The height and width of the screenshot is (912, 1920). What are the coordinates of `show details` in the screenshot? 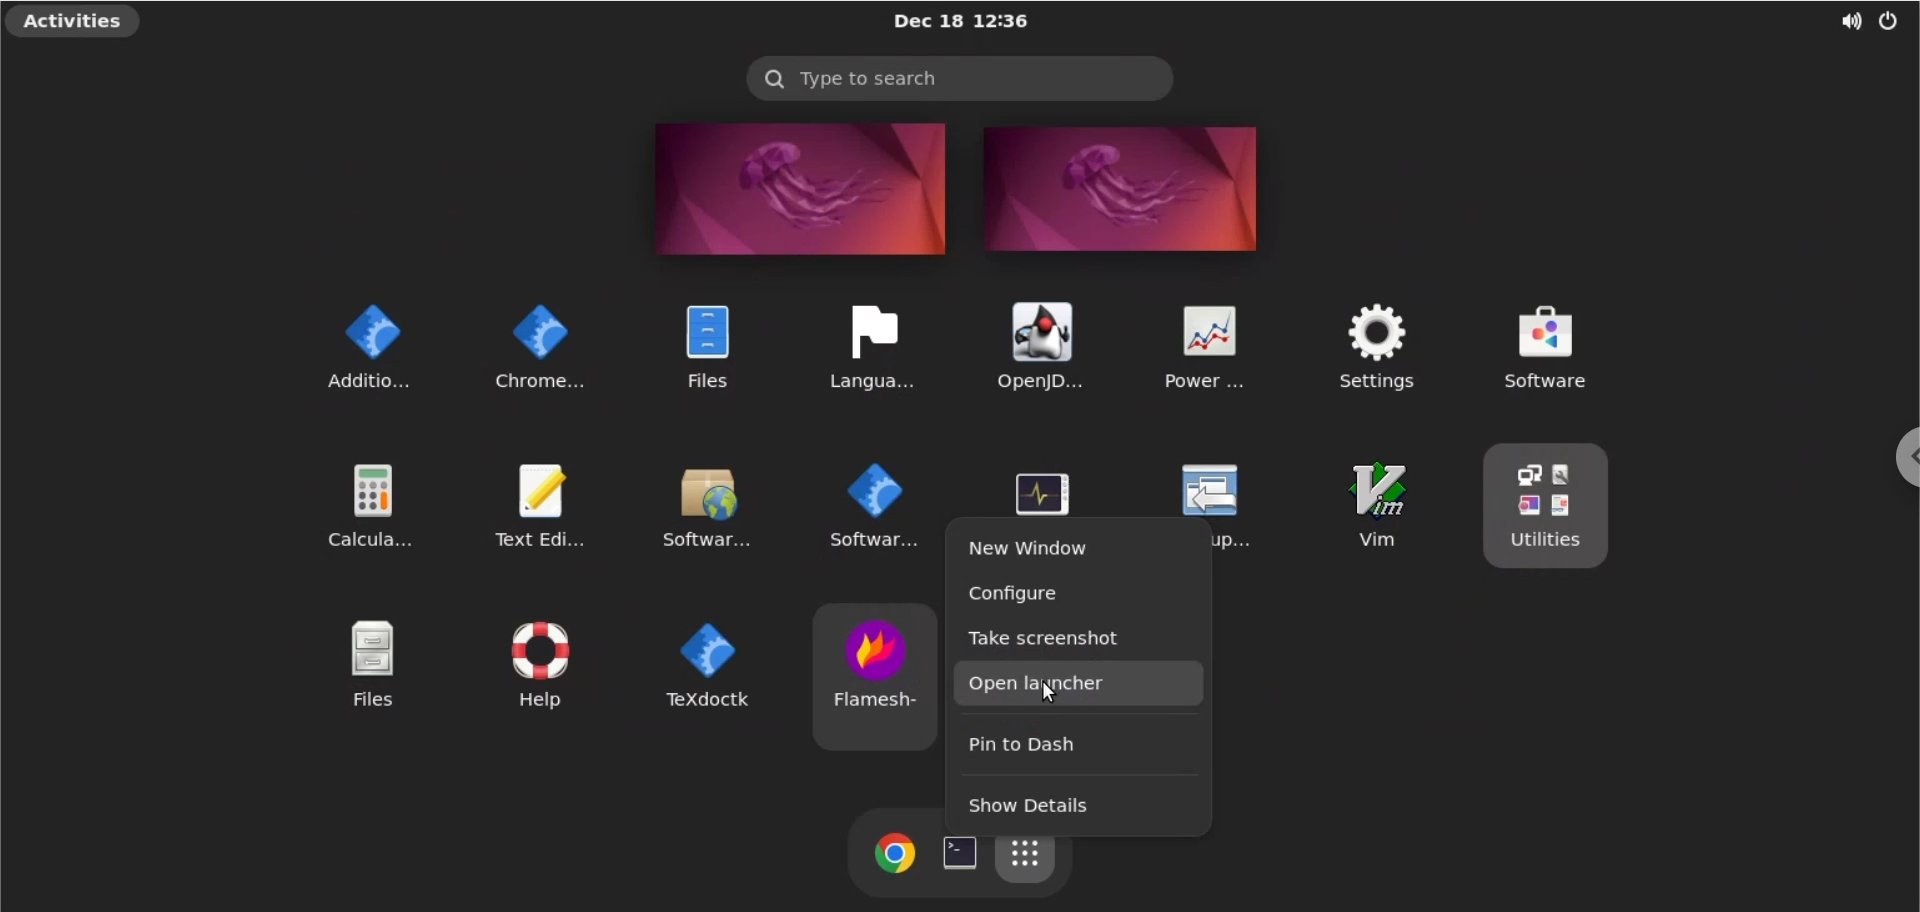 It's located at (1065, 799).